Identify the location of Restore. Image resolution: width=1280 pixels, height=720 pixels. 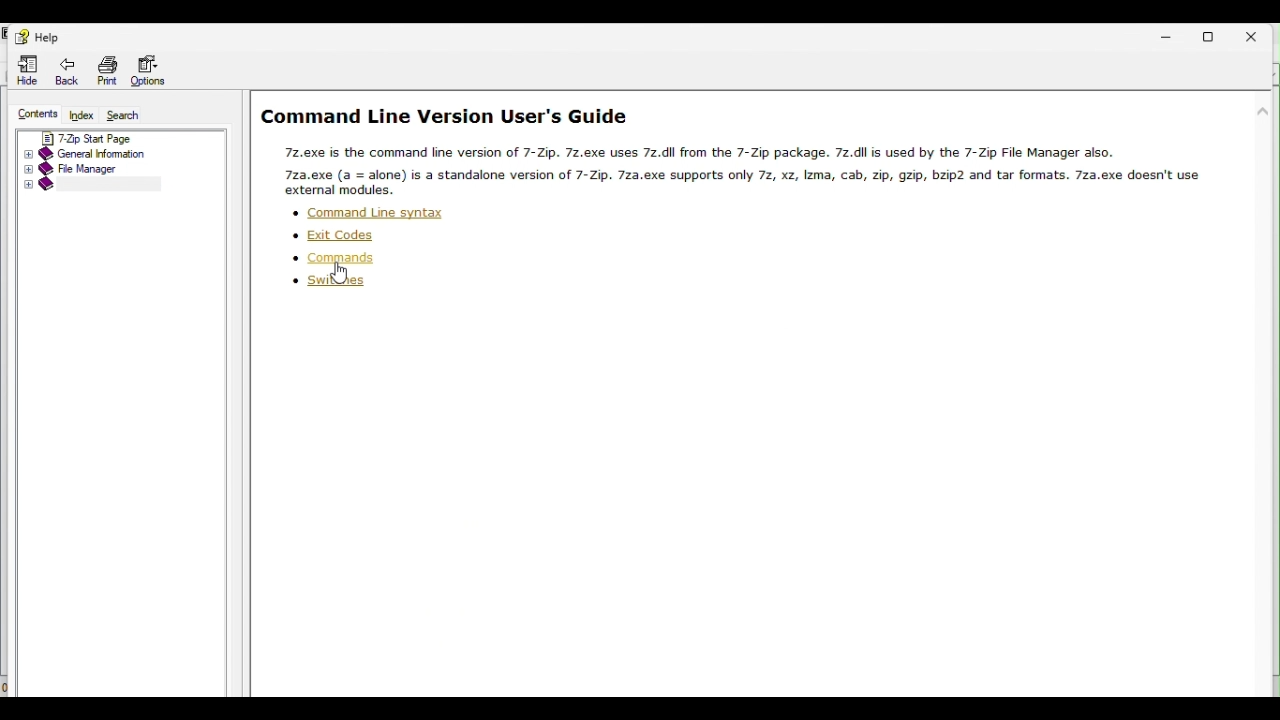
(1217, 34).